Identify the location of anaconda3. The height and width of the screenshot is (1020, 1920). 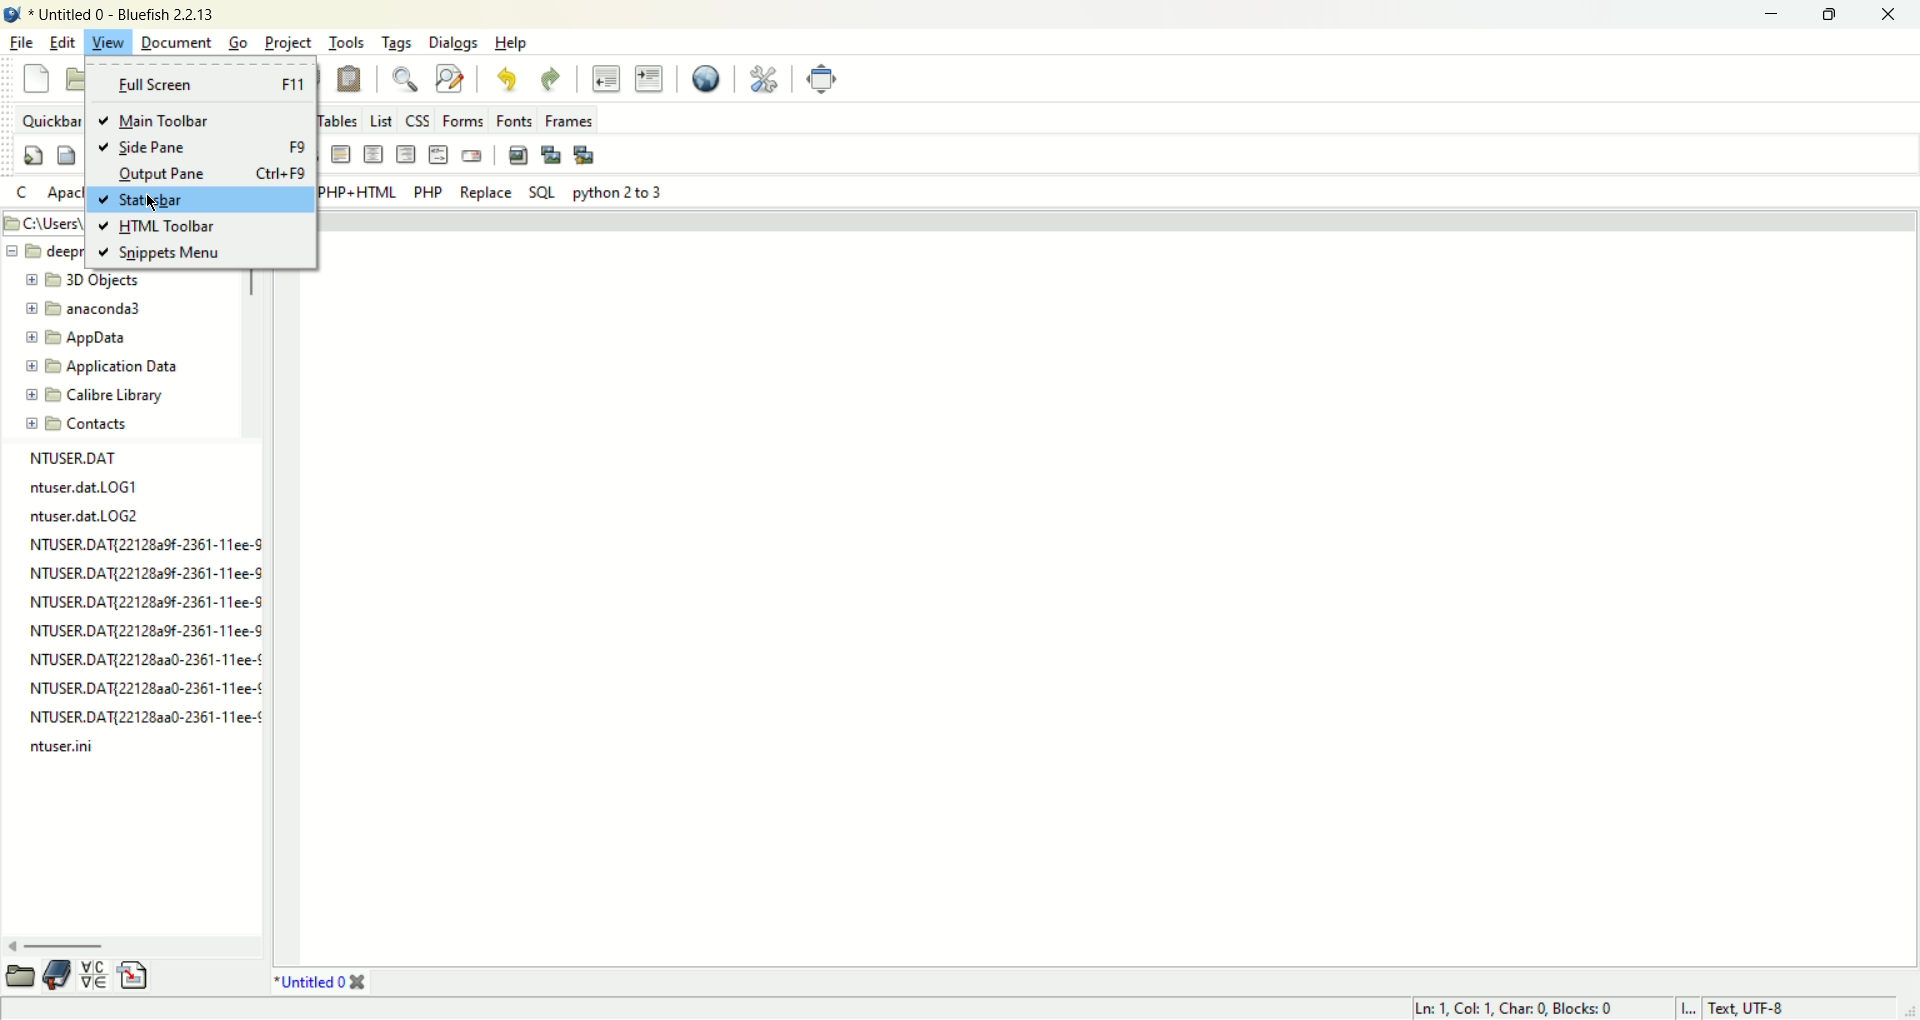
(98, 307).